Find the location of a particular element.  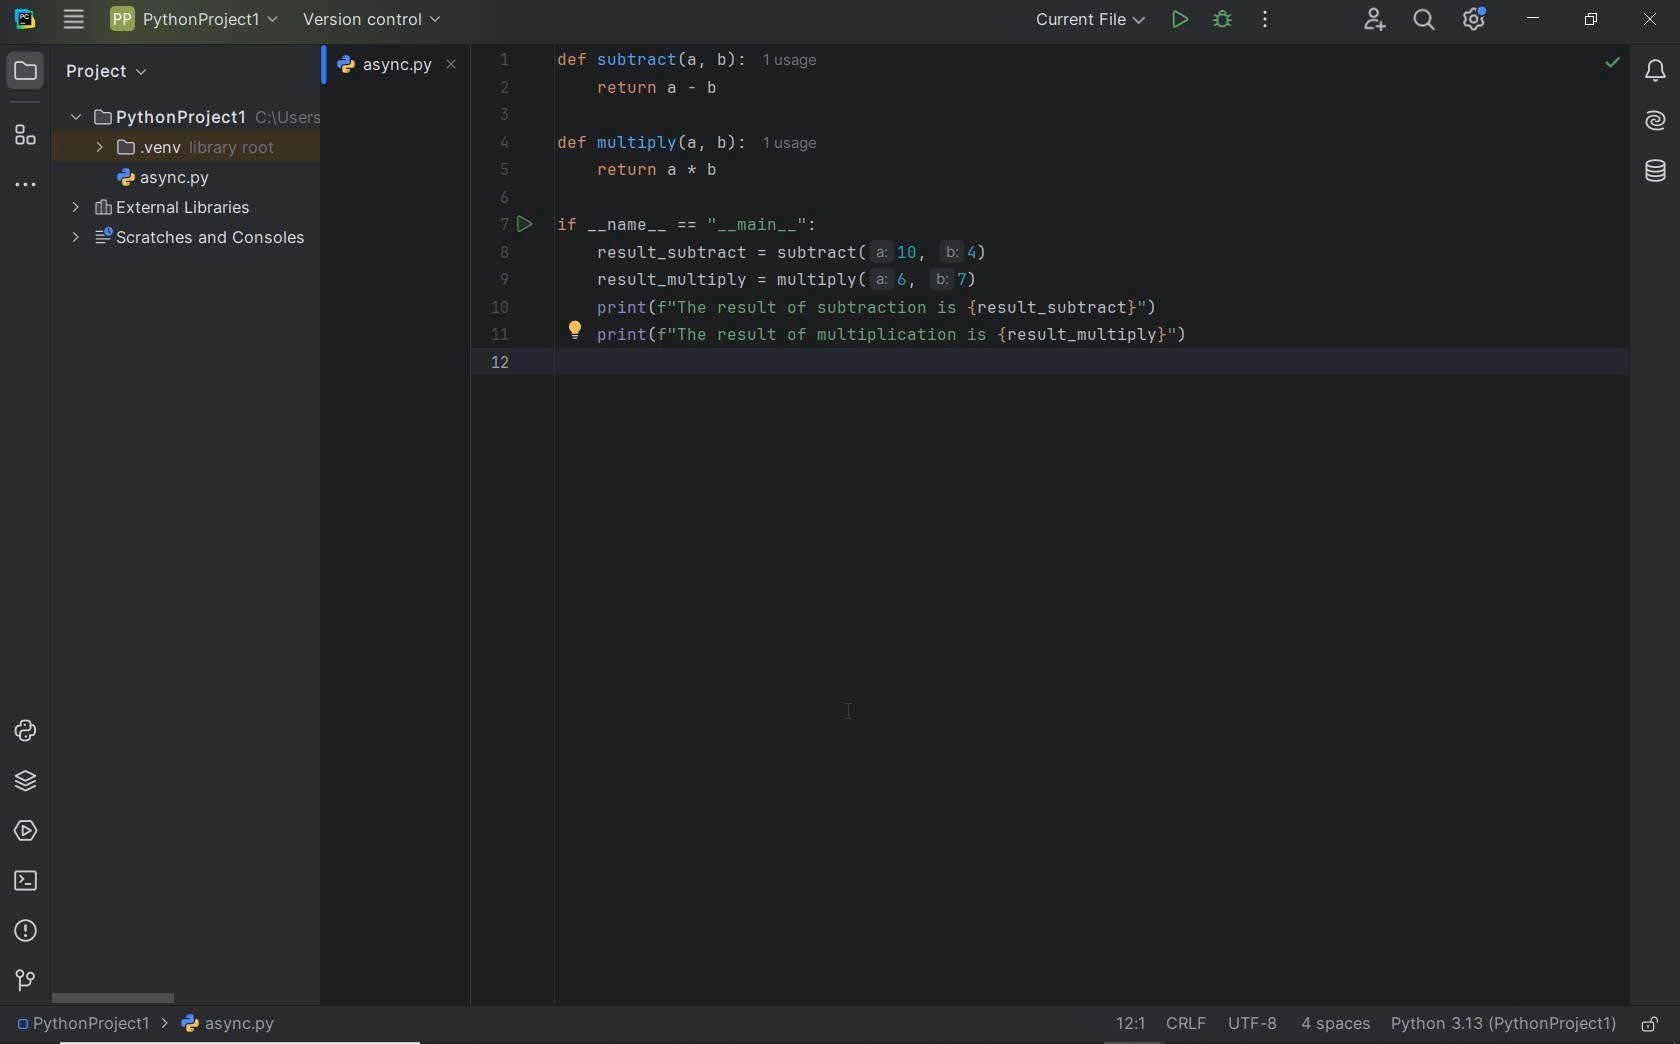

.venv is located at coordinates (192, 148).